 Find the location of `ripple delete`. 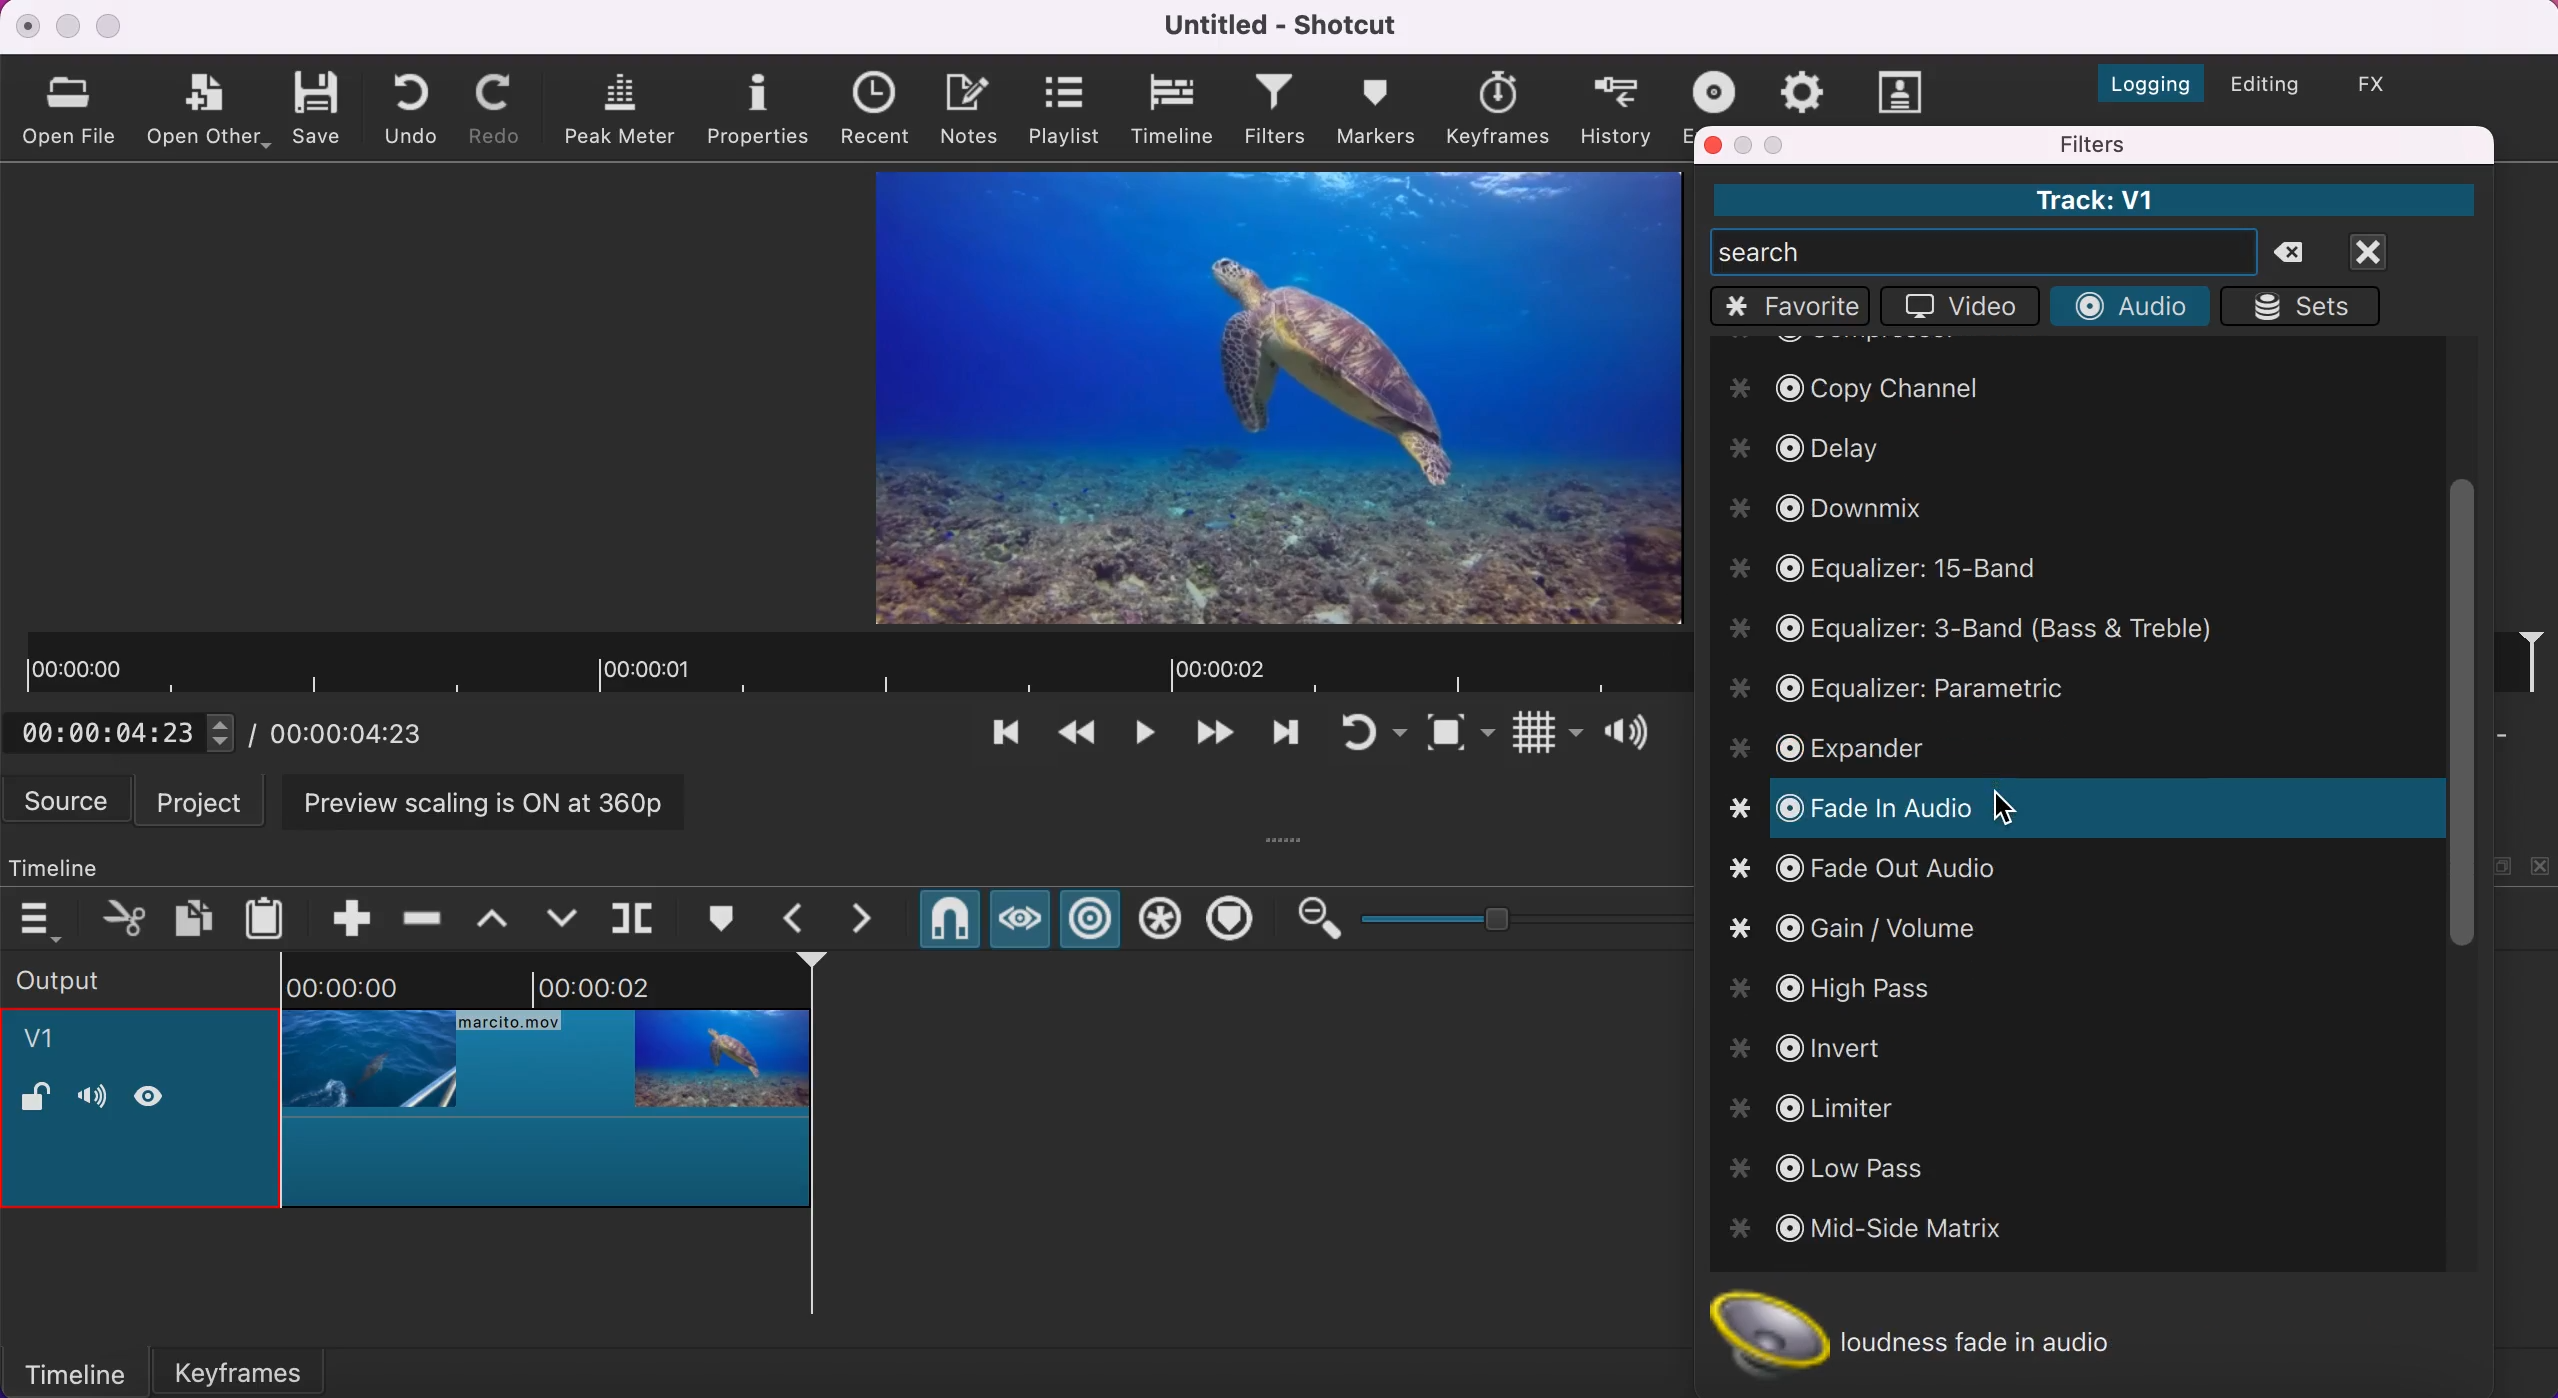

ripple delete is located at coordinates (424, 912).